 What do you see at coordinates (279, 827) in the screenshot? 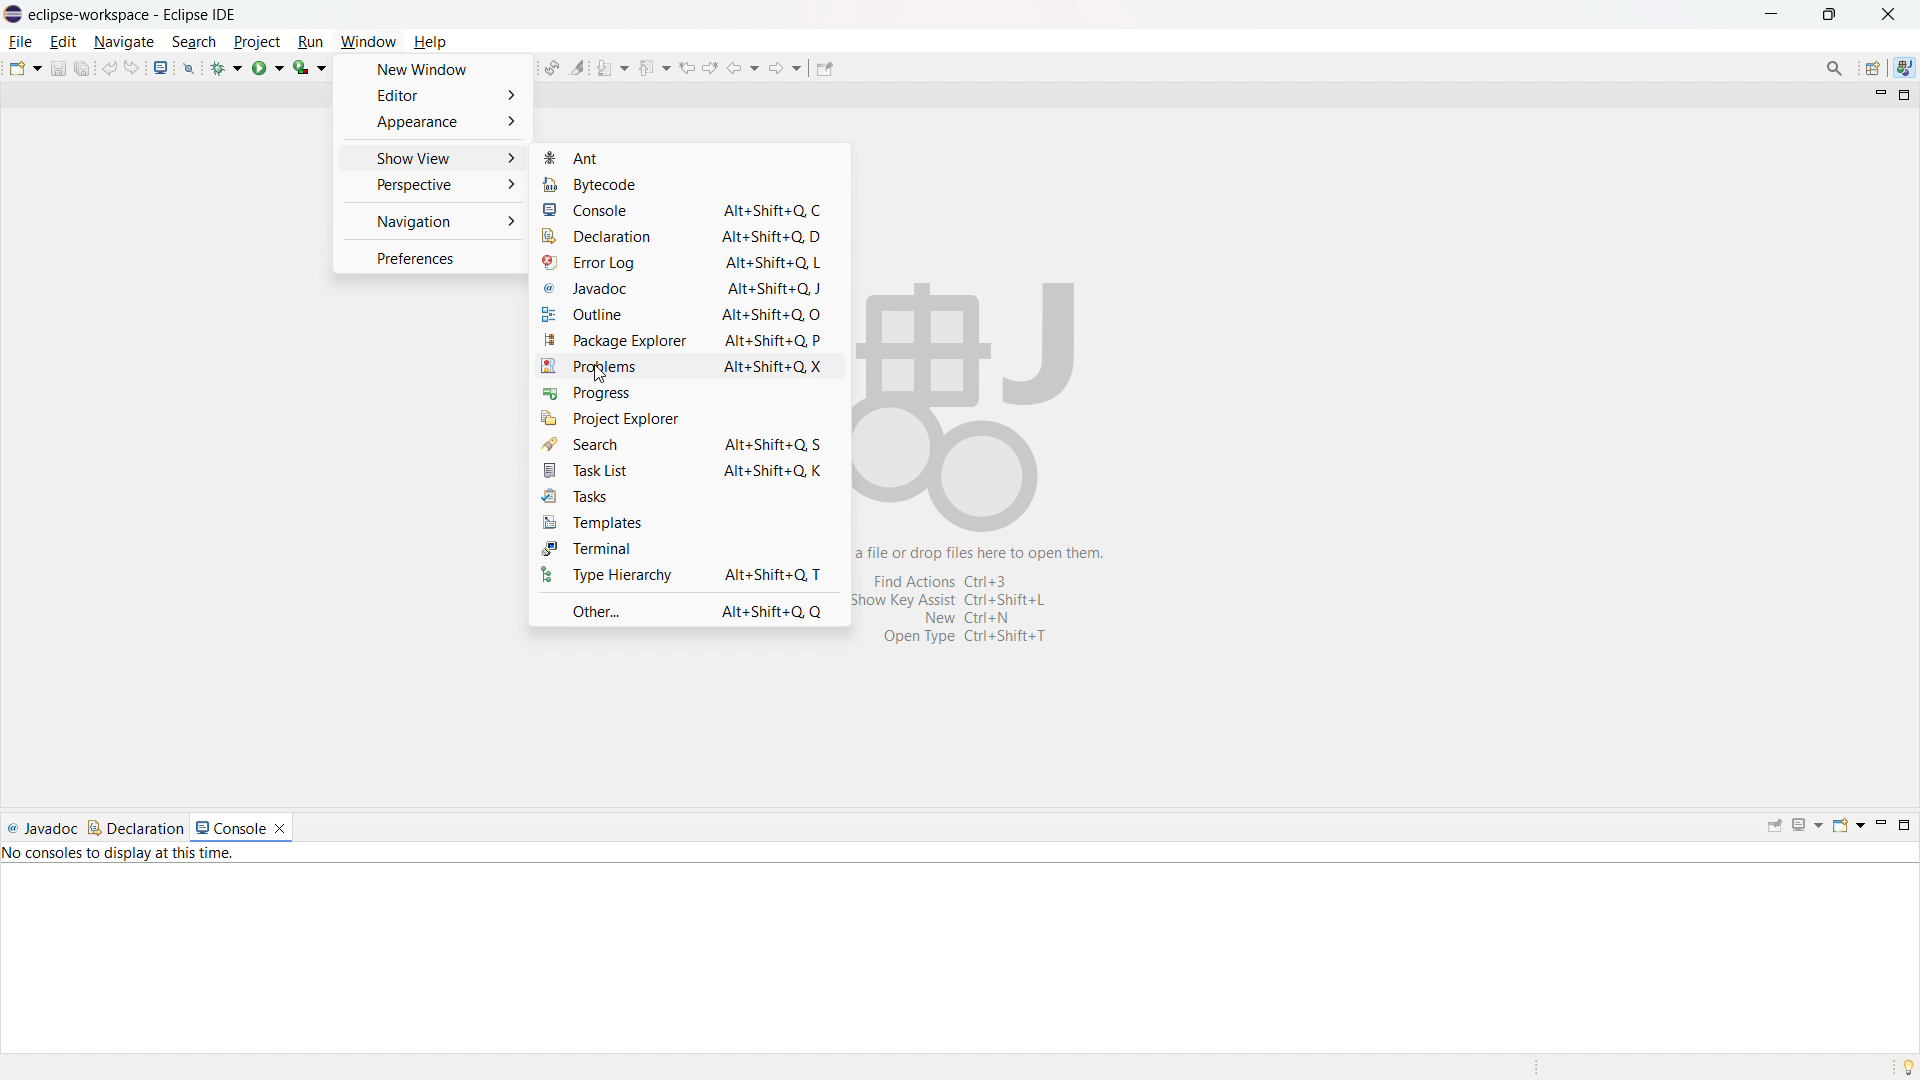
I see `close console` at bounding box center [279, 827].